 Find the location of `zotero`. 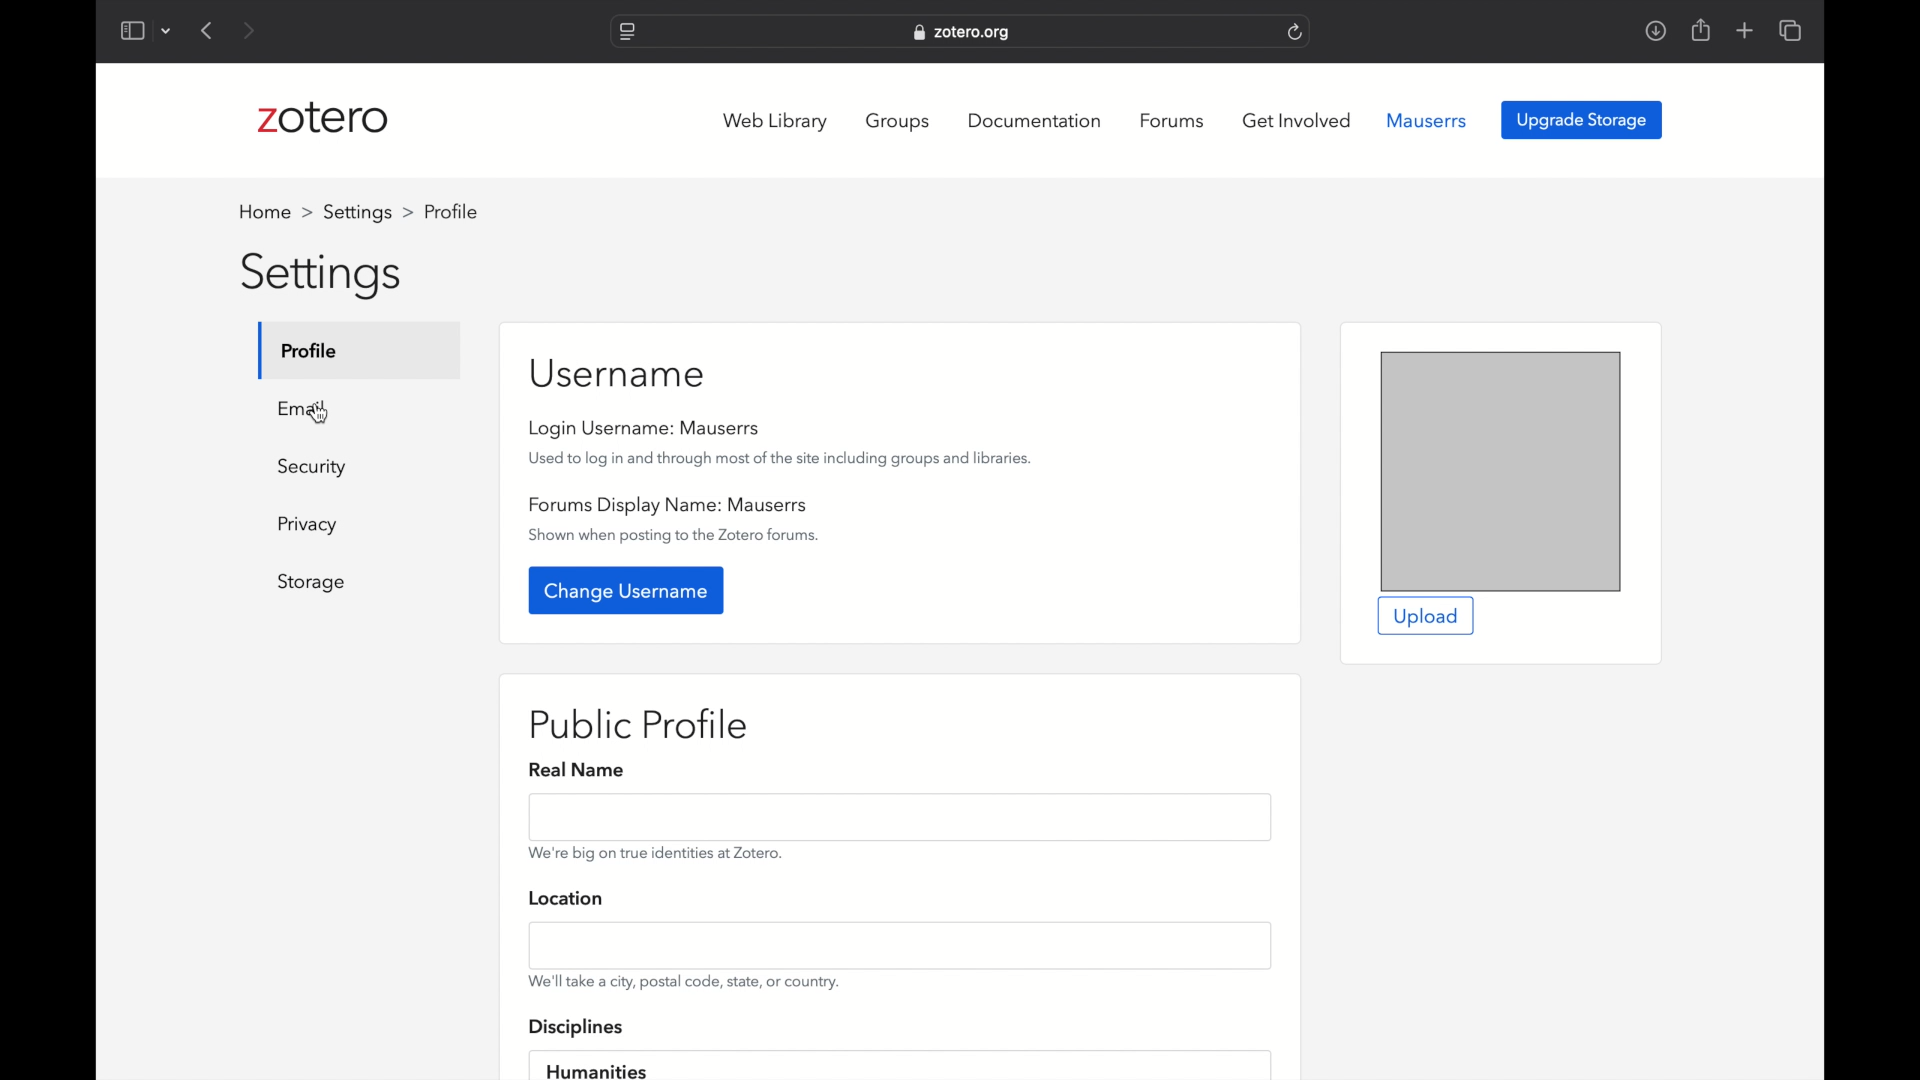

zotero is located at coordinates (322, 118).